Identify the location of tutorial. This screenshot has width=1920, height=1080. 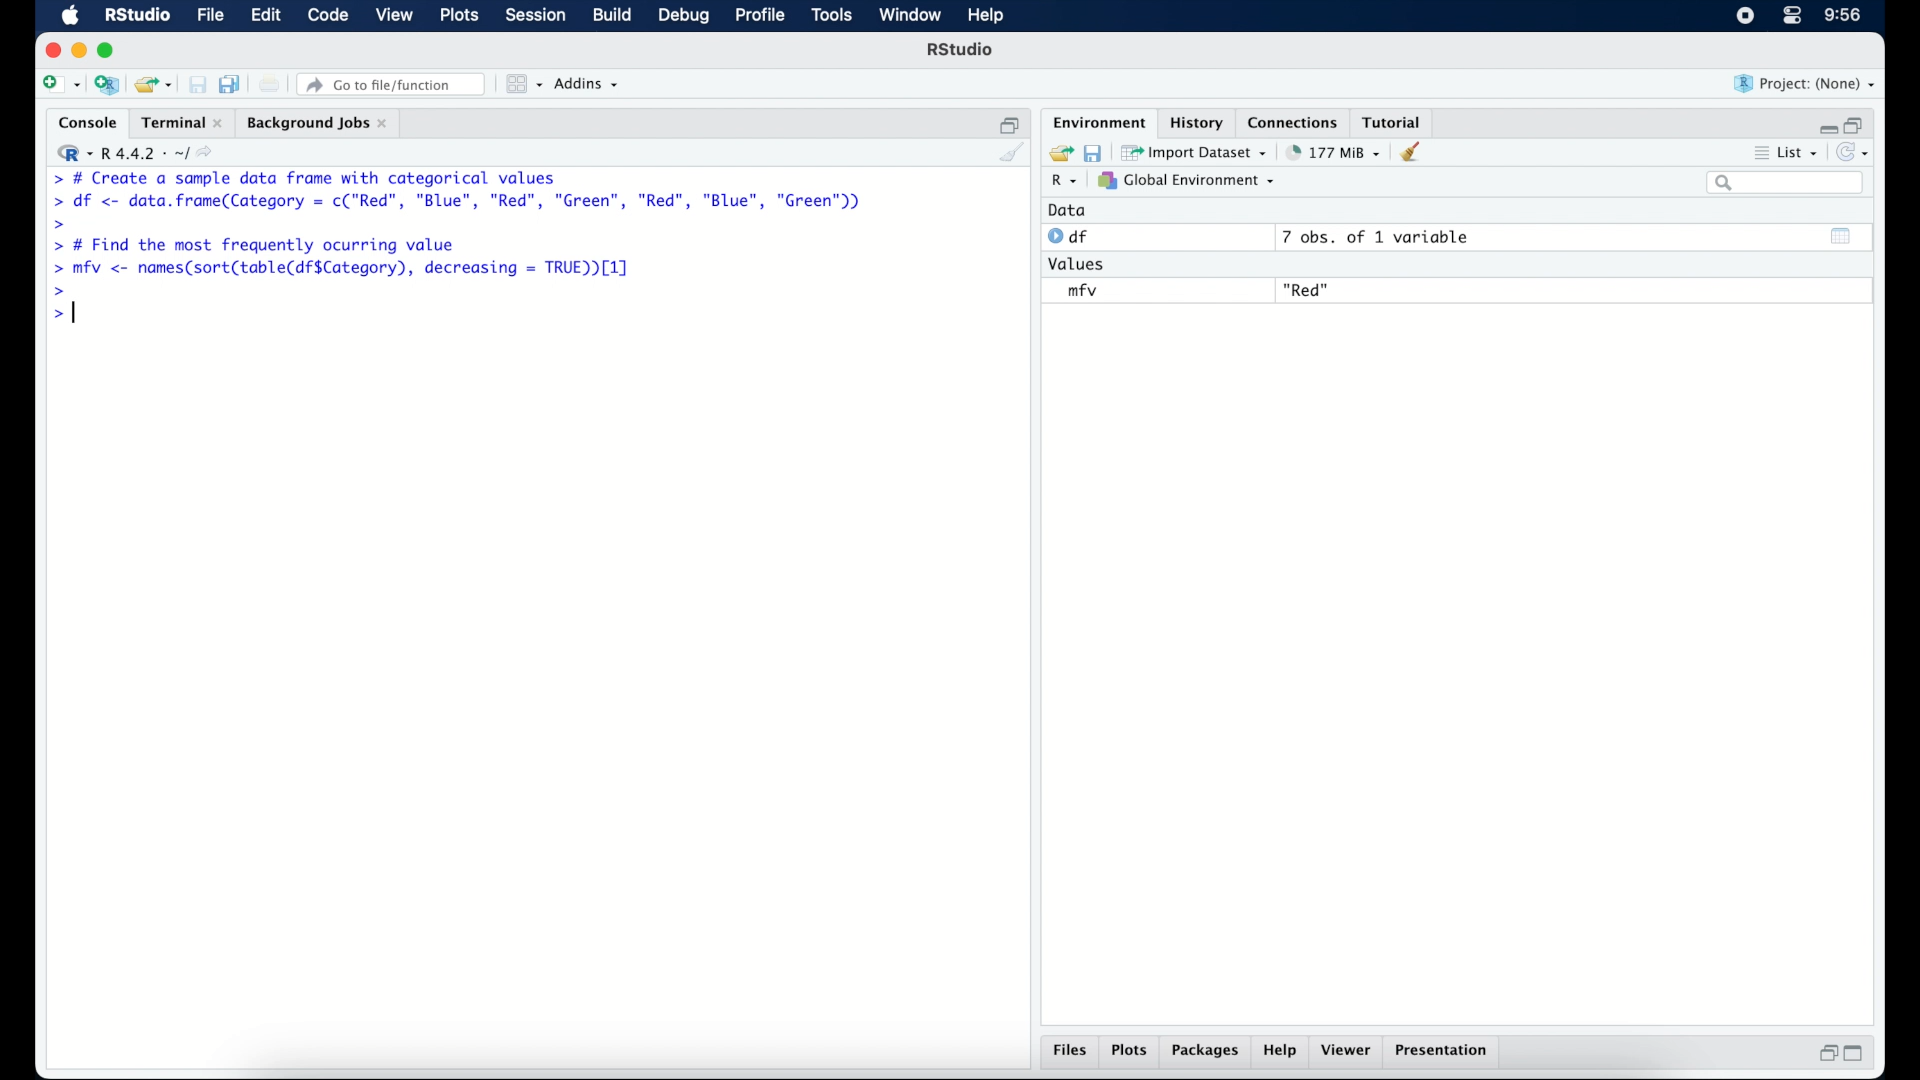
(1396, 121).